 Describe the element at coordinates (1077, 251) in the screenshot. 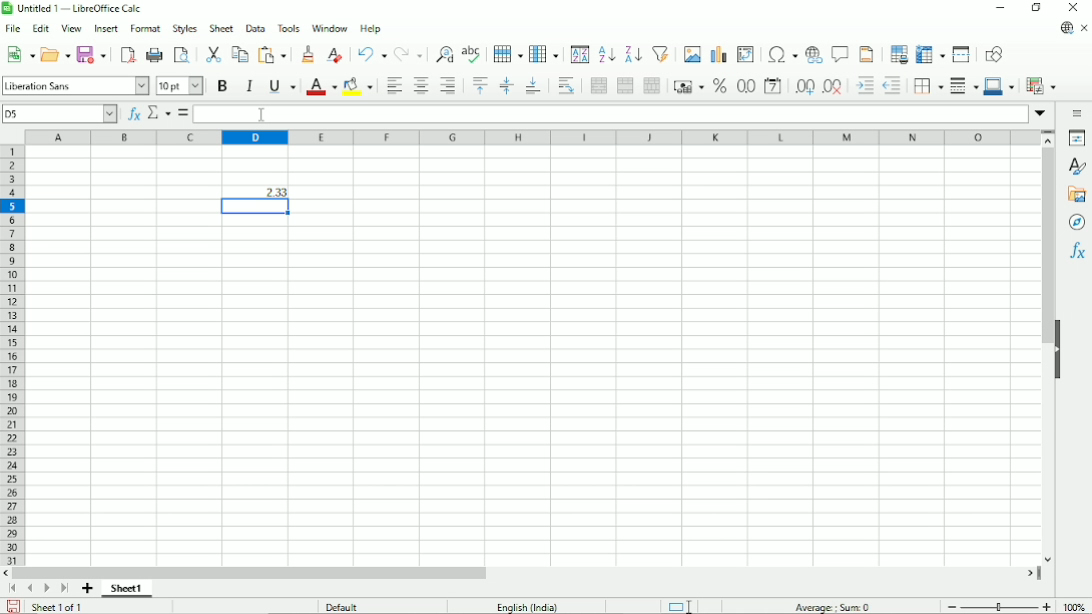

I see `Functions` at that location.